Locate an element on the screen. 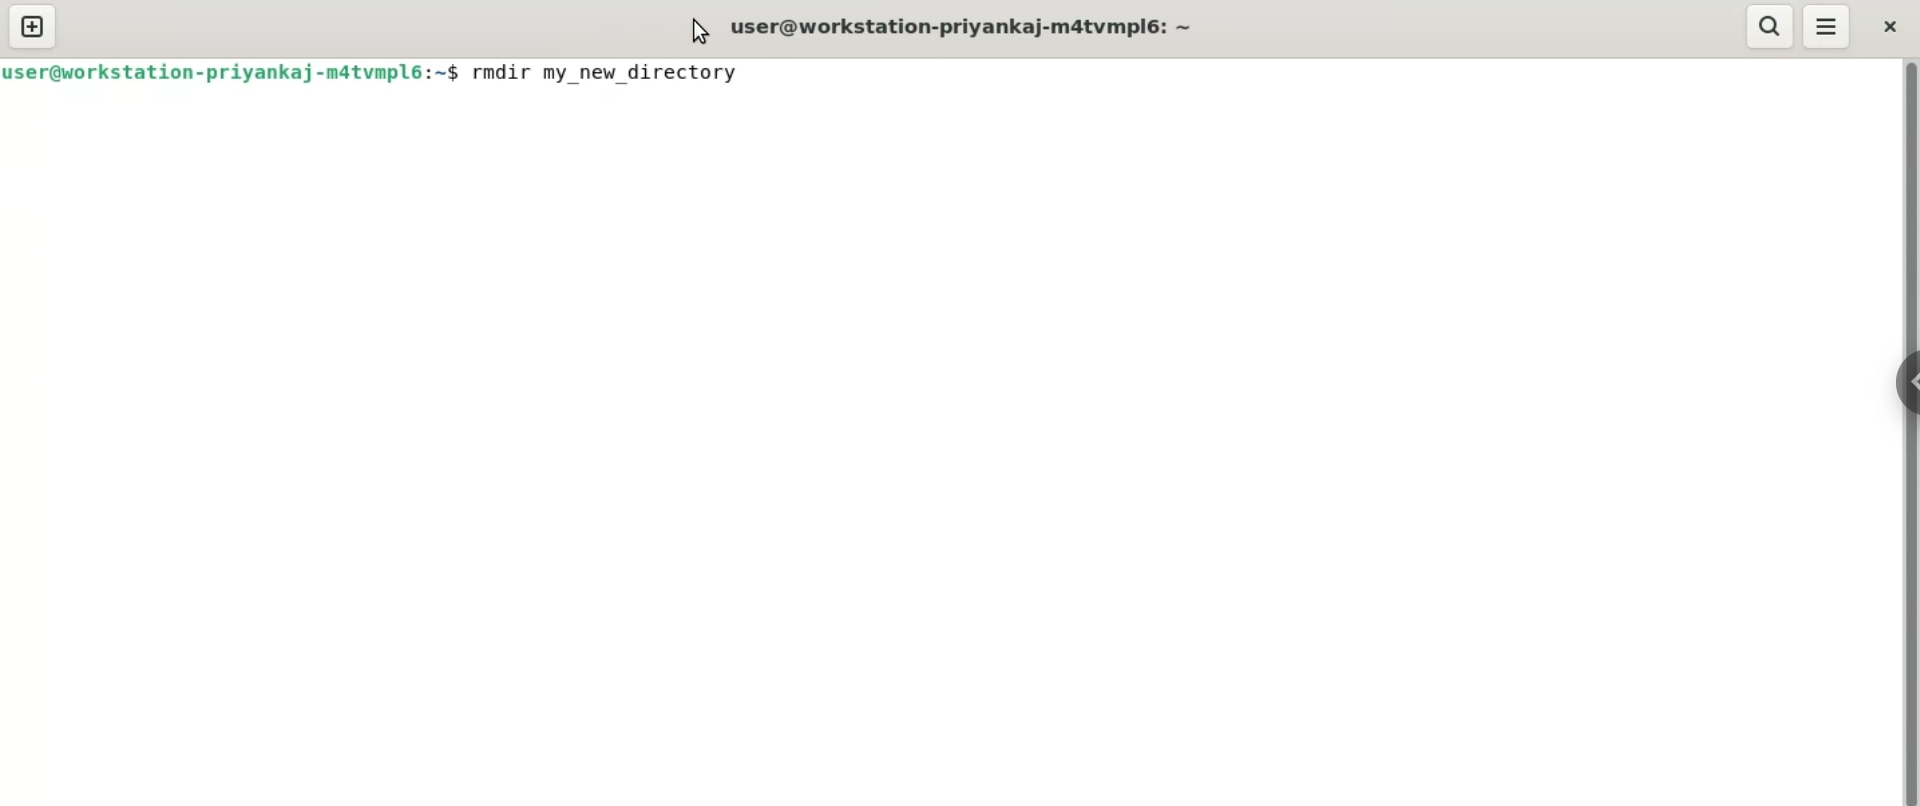  rmdir my_new_directory is located at coordinates (607, 70).